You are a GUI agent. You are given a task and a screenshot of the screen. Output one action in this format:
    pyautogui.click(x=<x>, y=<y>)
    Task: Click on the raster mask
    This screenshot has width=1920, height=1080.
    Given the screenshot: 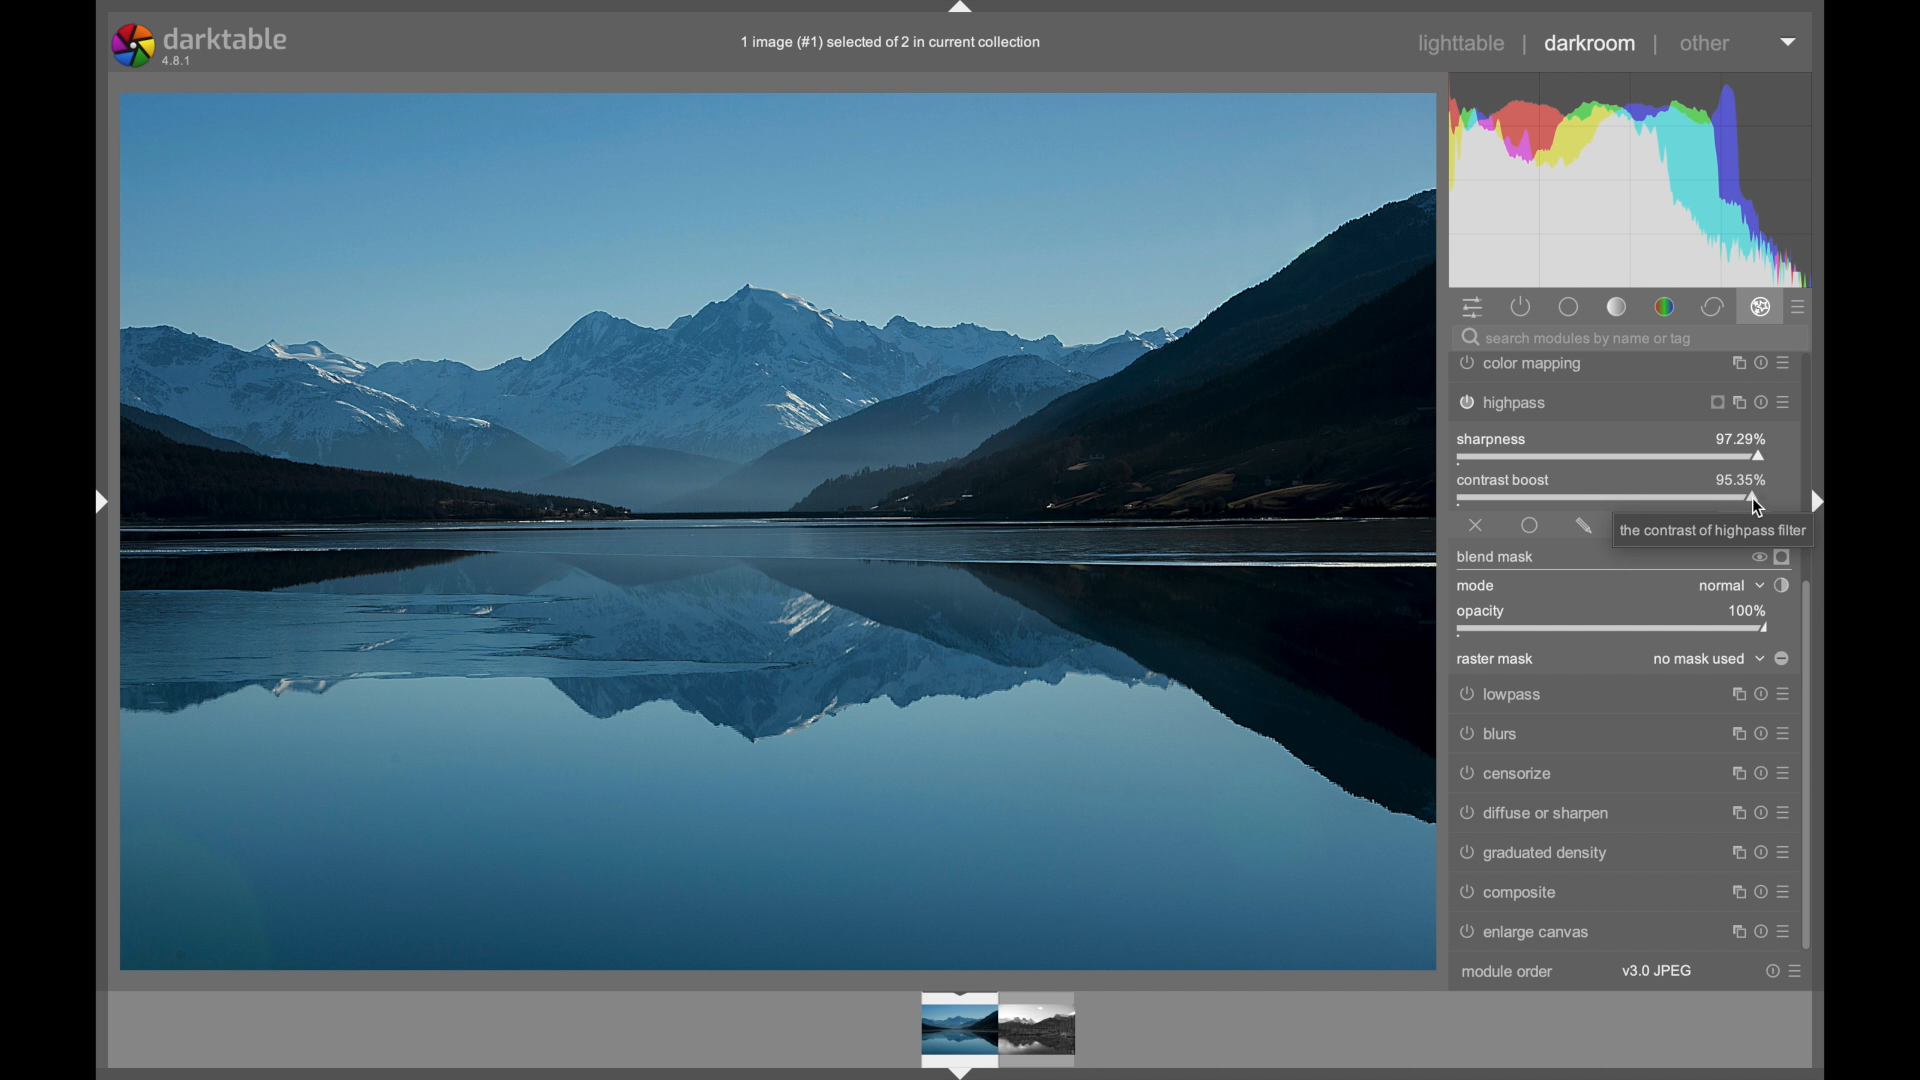 What is the action you would take?
    pyautogui.click(x=1495, y=660)
    